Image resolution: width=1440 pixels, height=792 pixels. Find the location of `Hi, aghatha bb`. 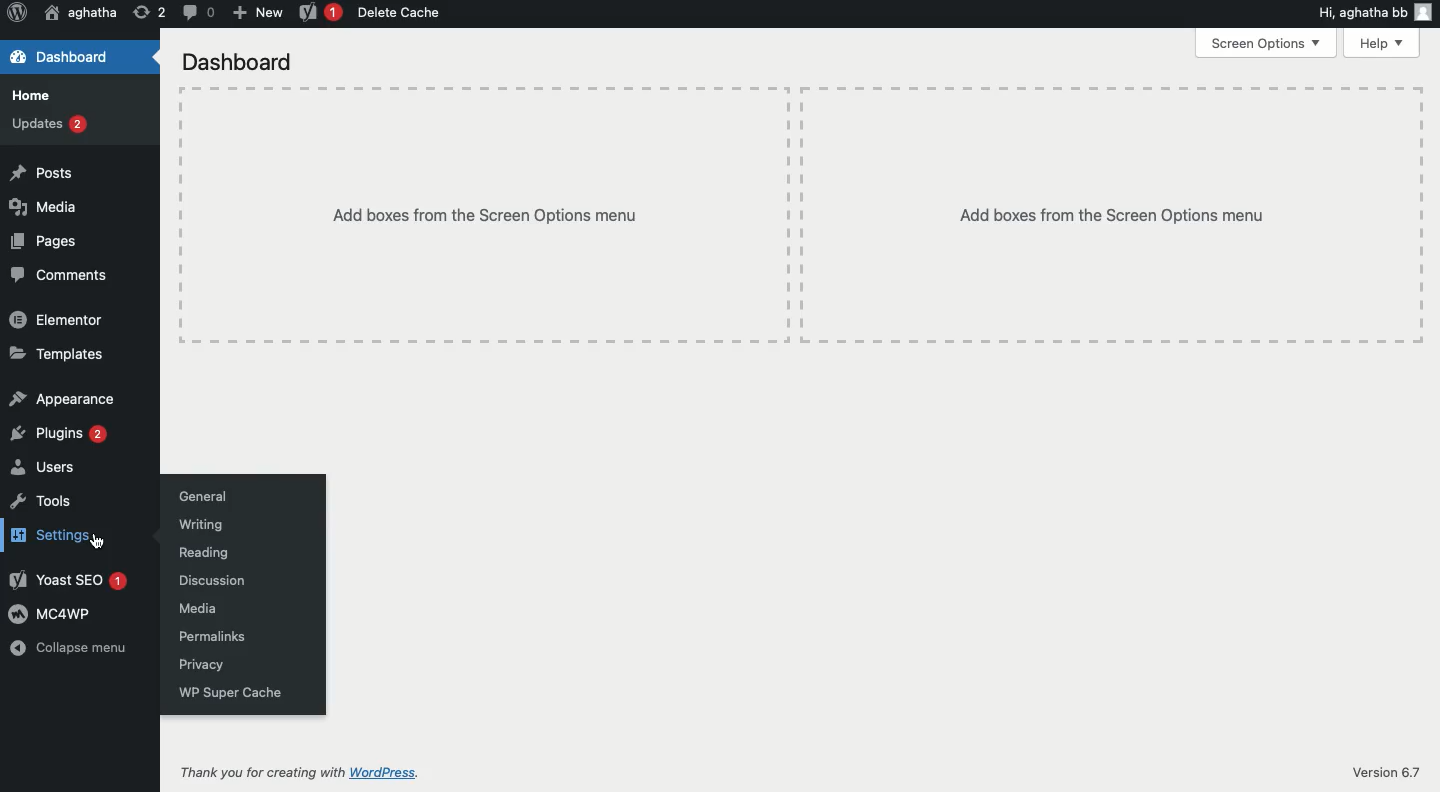

Hi, aghatha bb is located at coordinates (1369, 13).